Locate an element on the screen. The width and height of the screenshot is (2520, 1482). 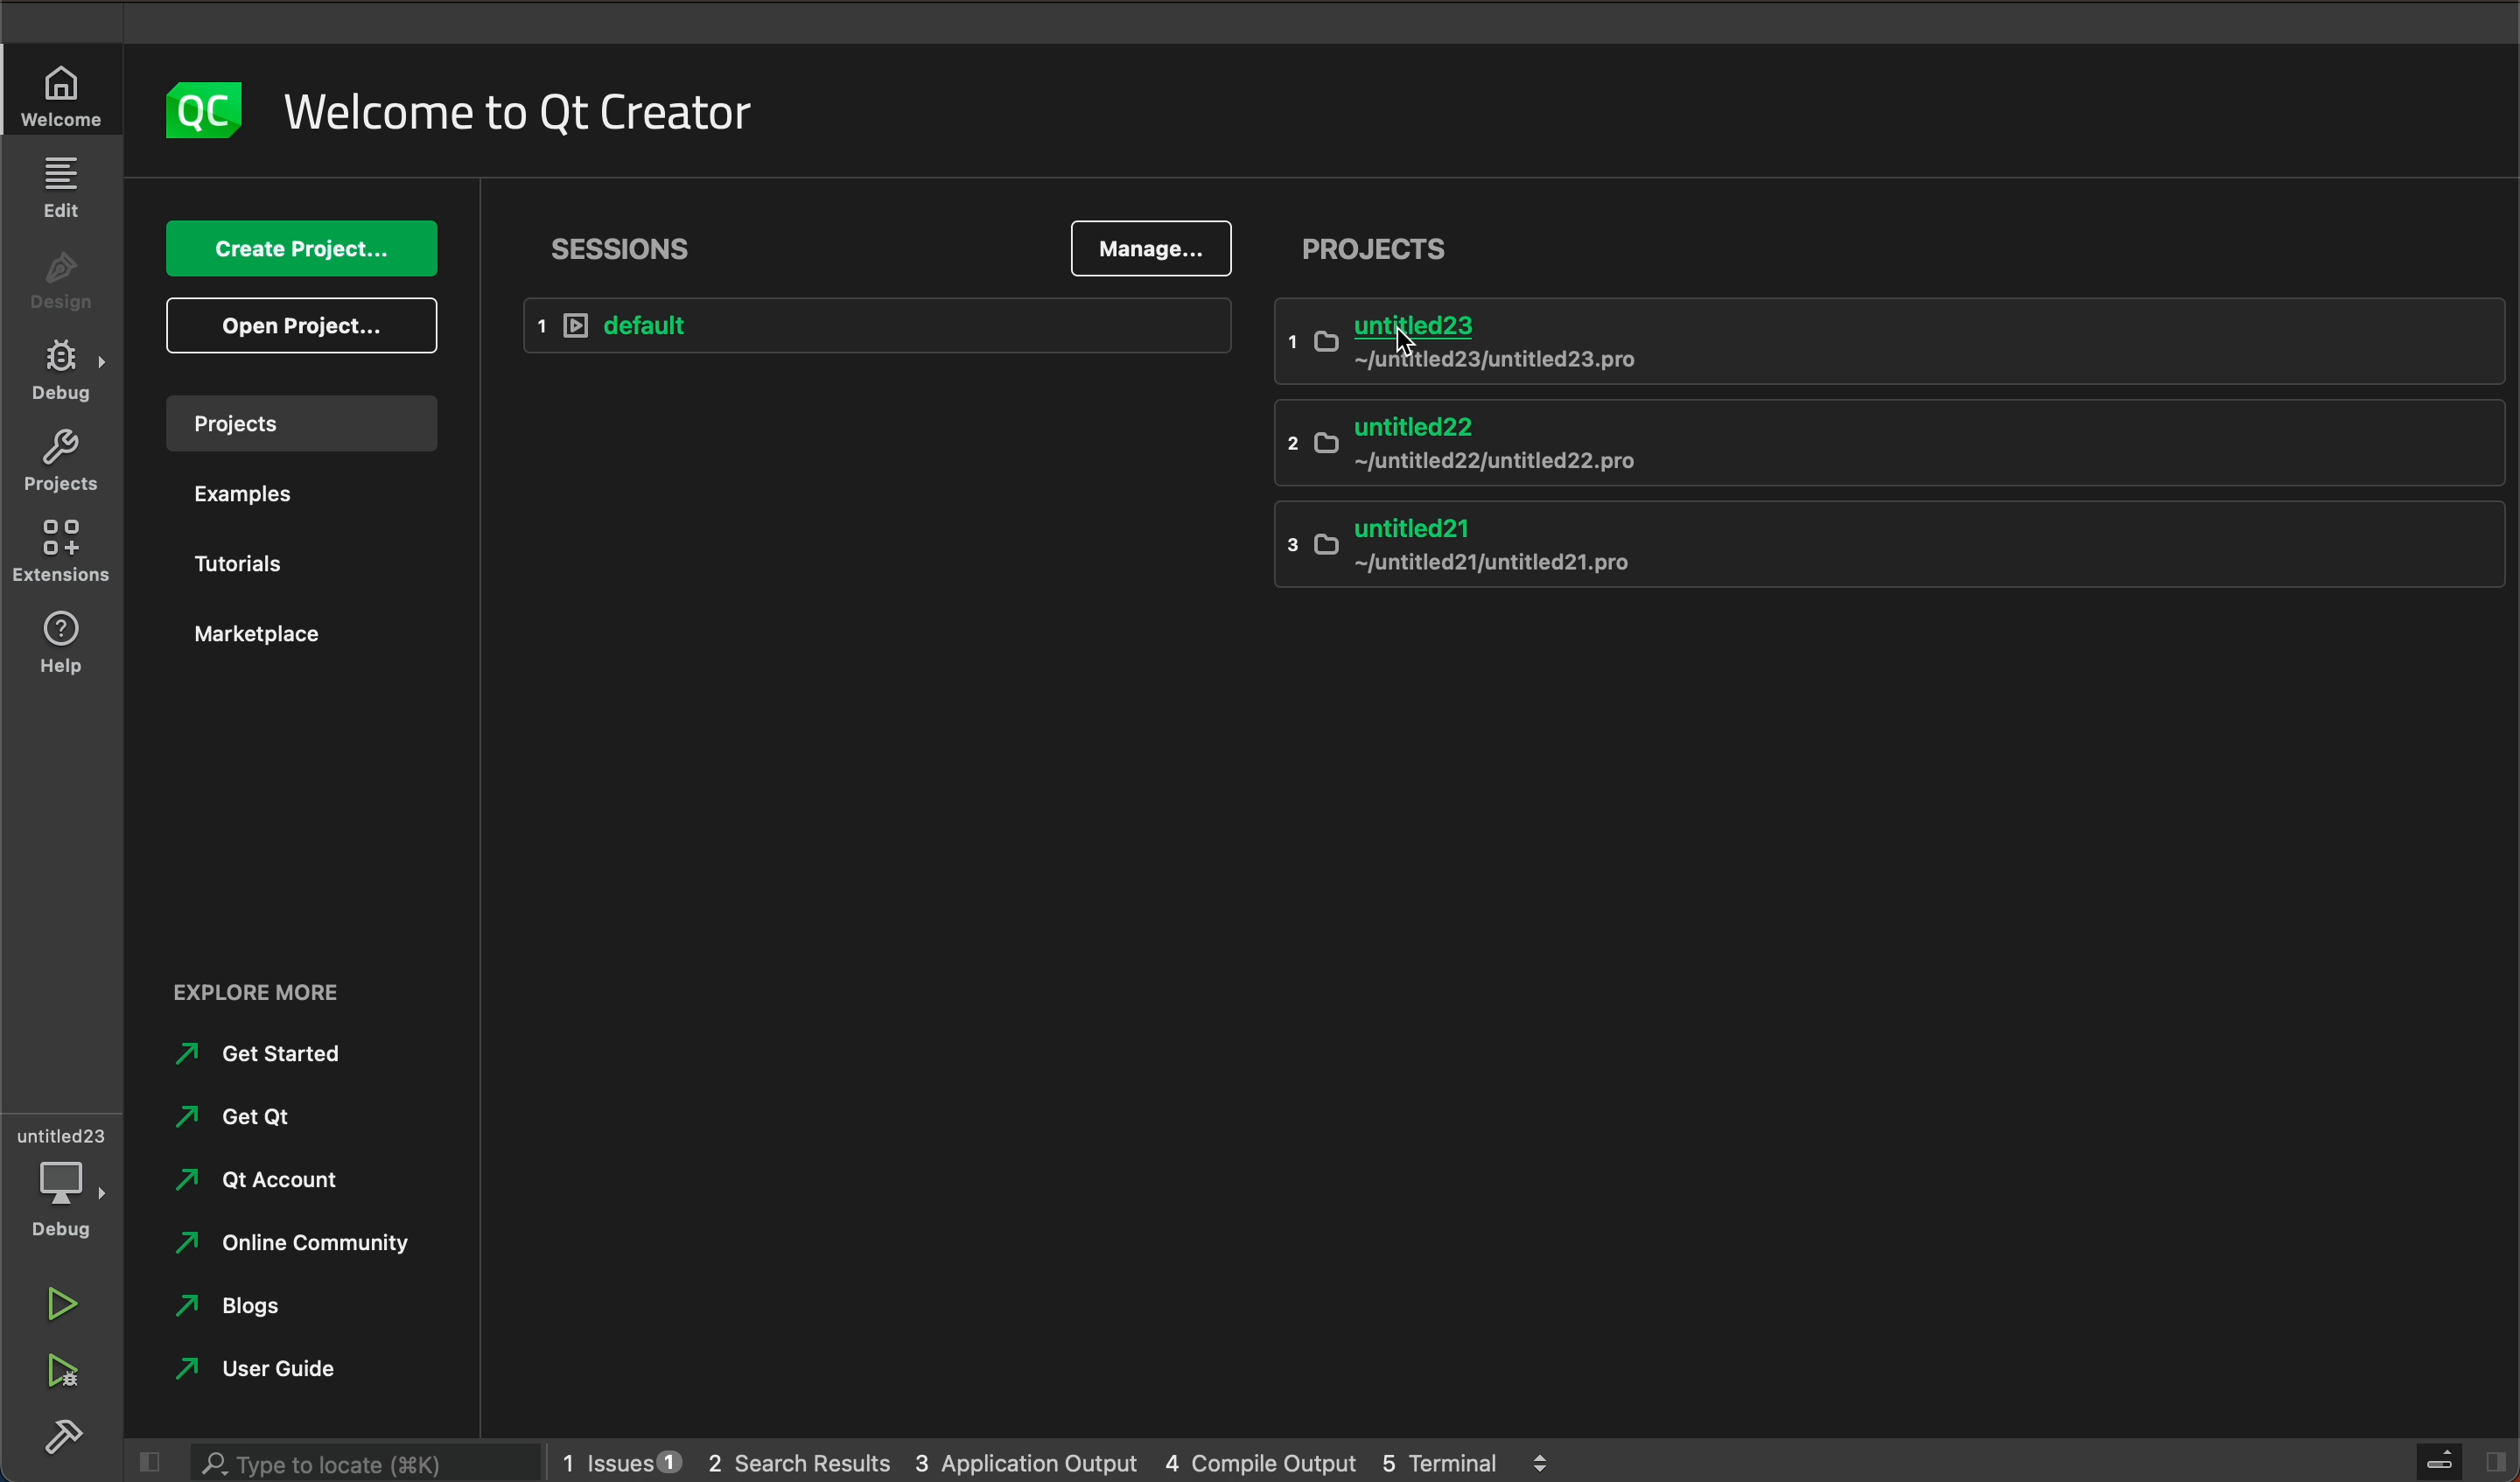
help is located at coordinates (62, 648).